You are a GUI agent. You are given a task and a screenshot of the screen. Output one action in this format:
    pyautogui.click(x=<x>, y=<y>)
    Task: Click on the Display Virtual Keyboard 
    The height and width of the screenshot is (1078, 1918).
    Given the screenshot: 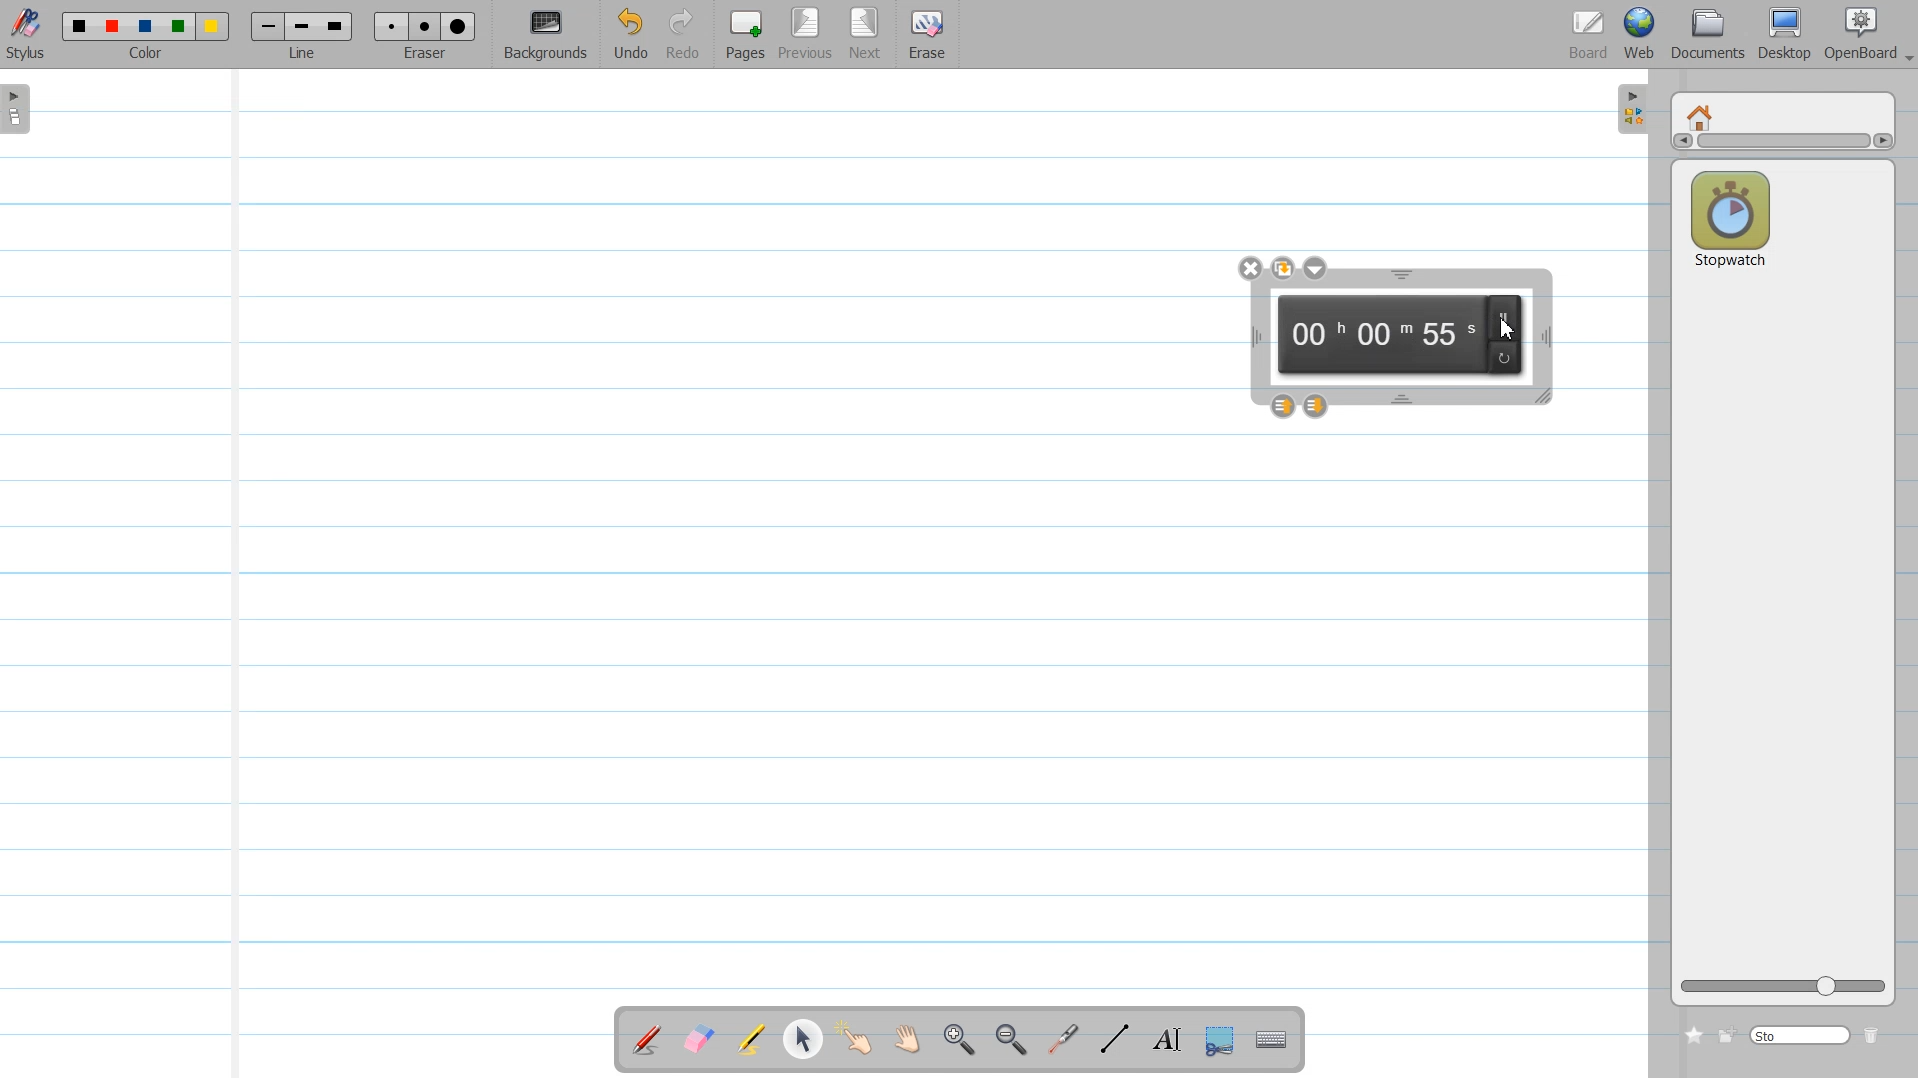 What is the action you would take?
    pyautogui.click(x=1274, y=1040)
    